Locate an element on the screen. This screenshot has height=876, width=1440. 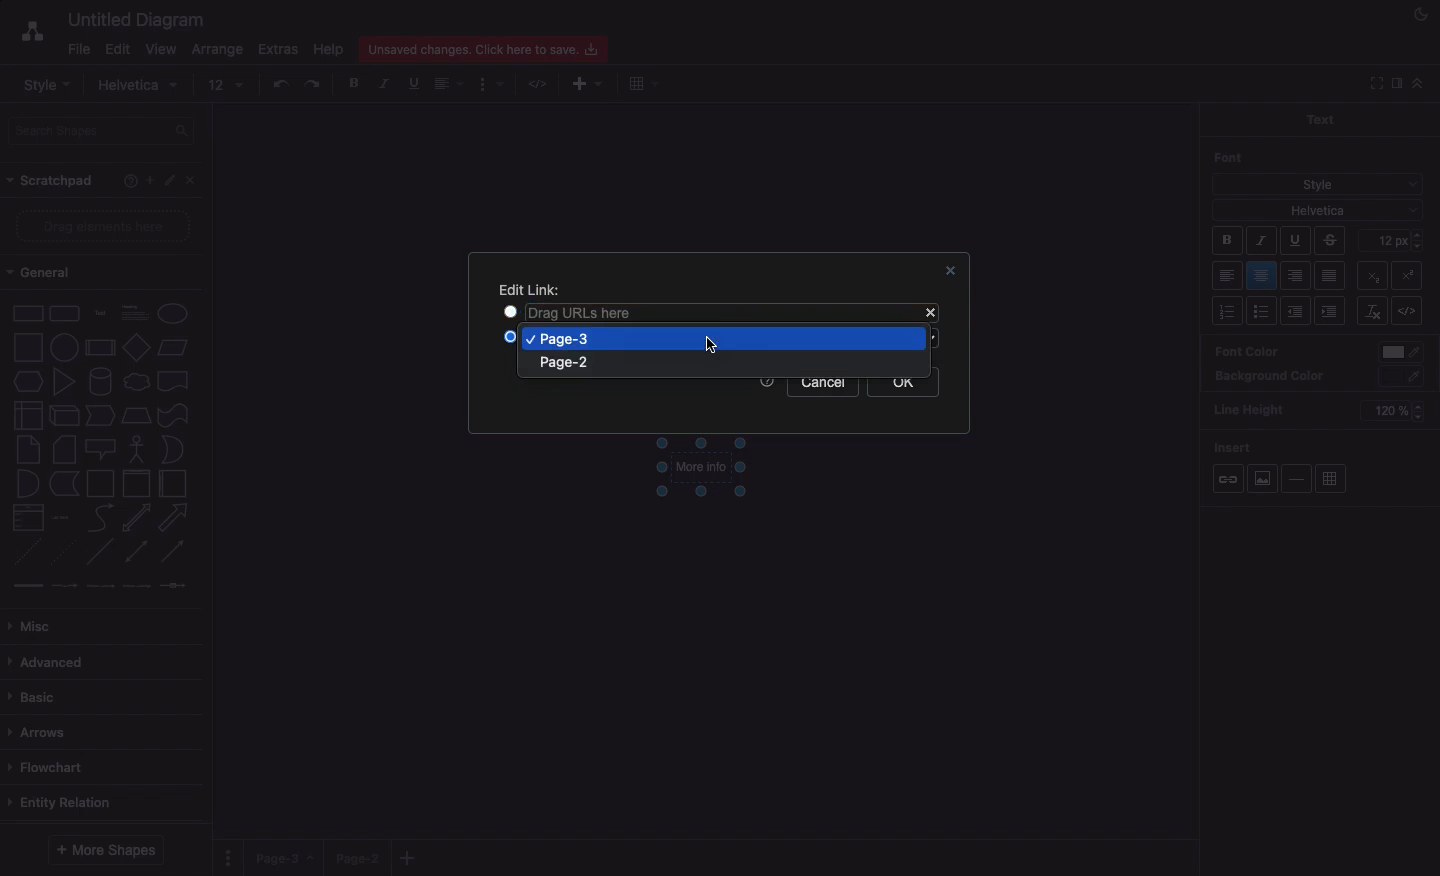
Image is located at coordinates (1261, 478).